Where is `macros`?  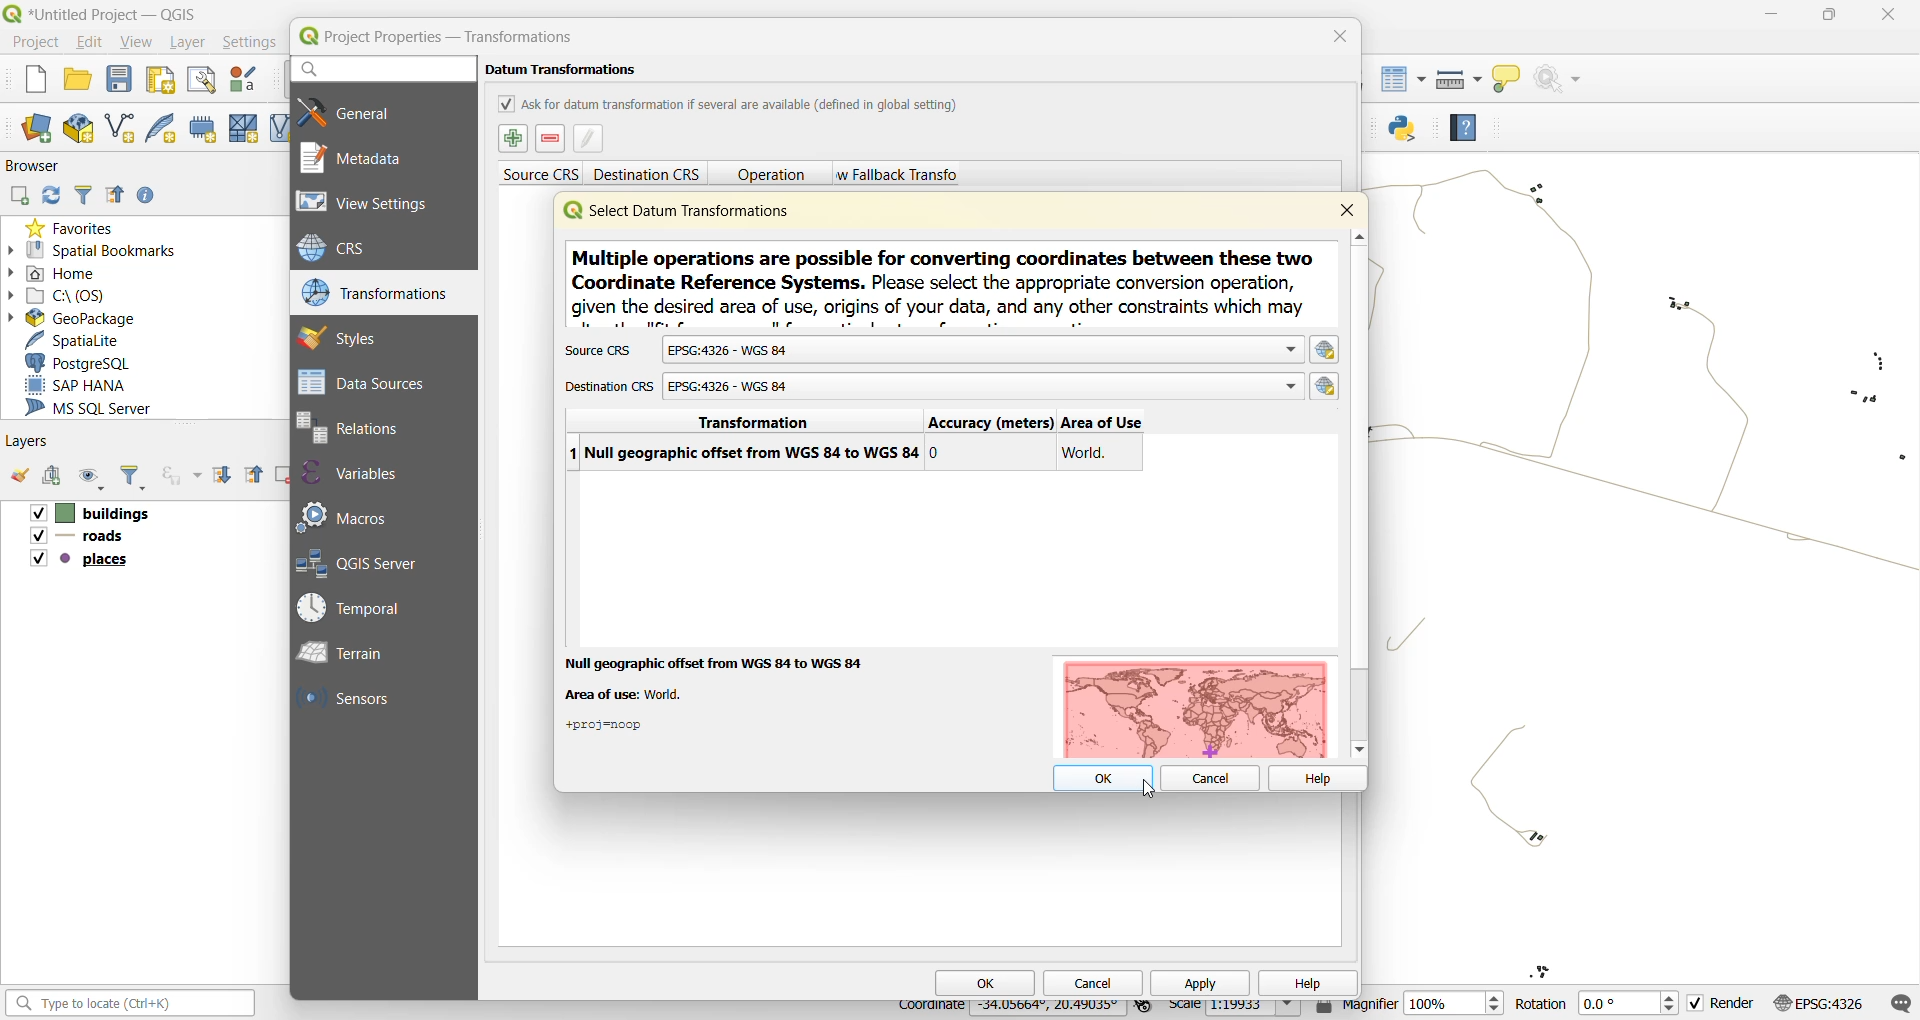
macros is located at coordinates (351, 515).